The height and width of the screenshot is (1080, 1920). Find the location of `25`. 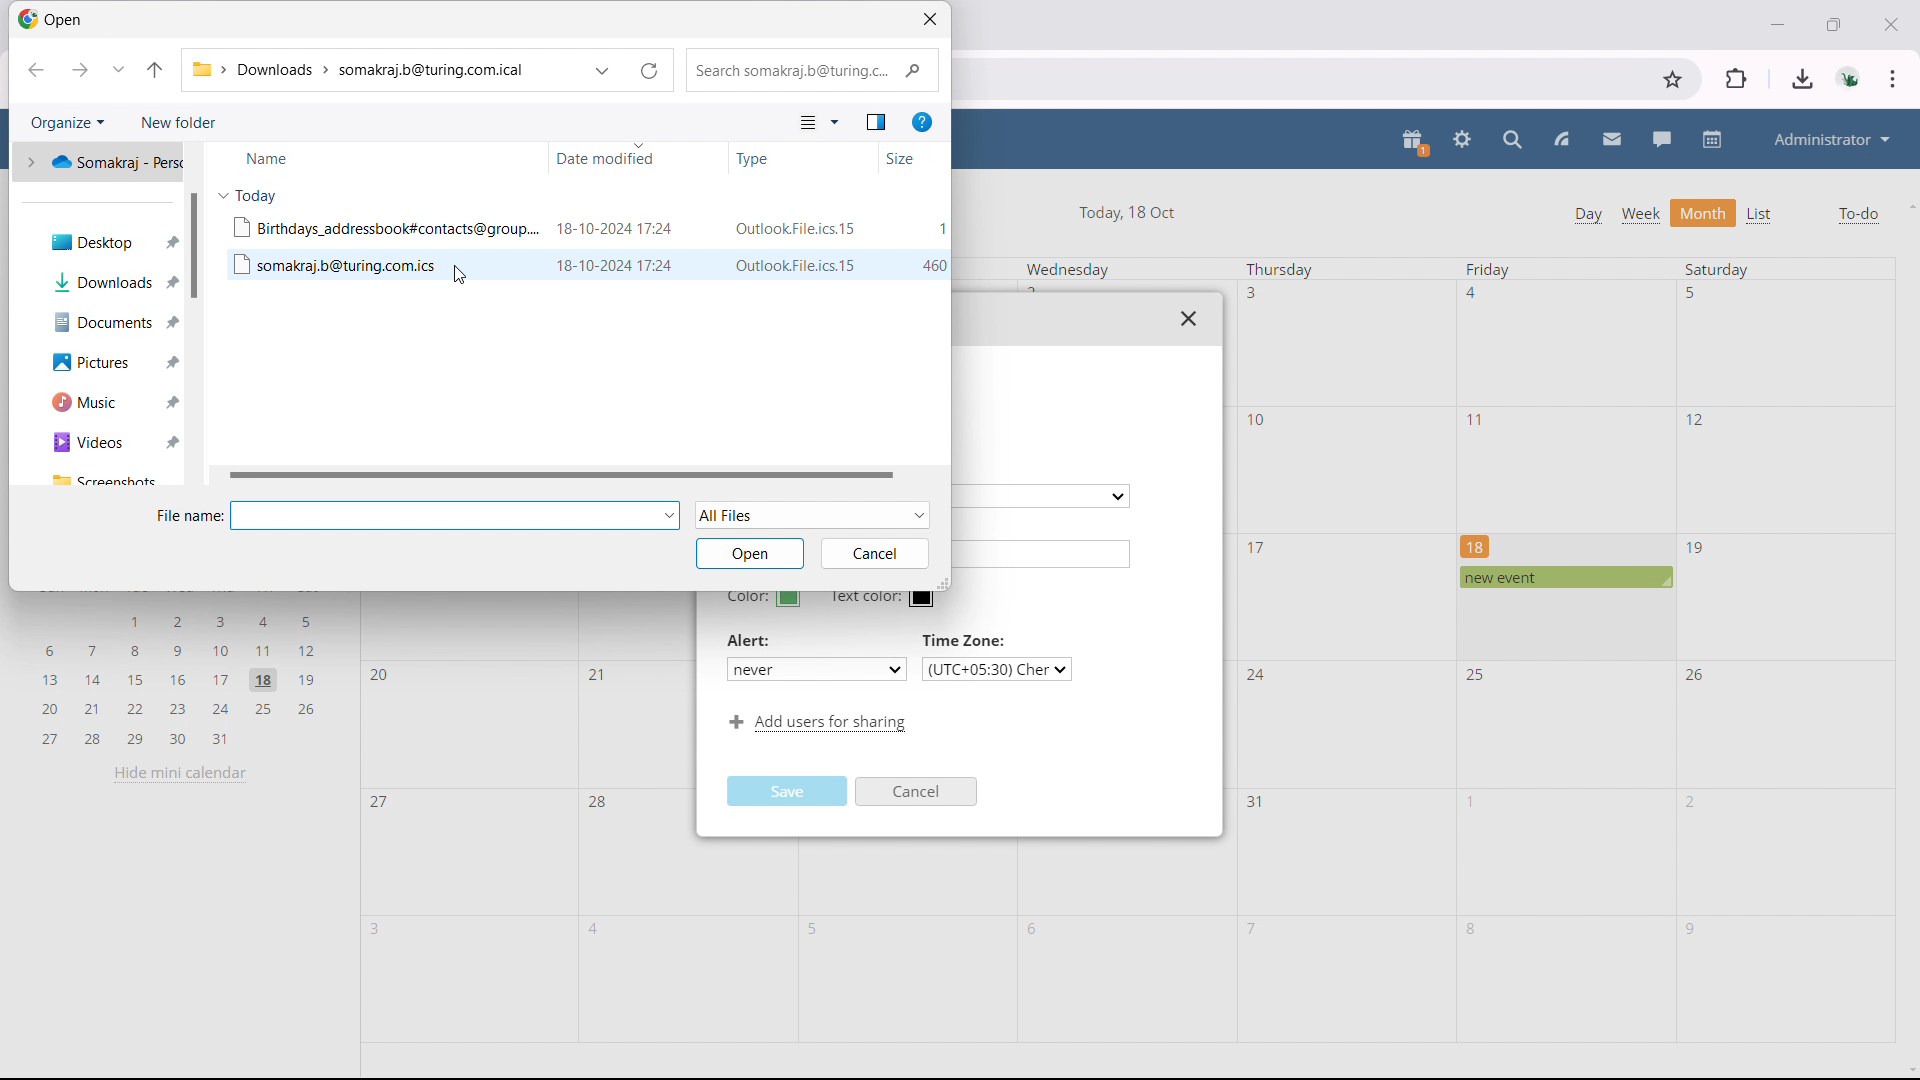

25 is located at coordinates (1479, 675).